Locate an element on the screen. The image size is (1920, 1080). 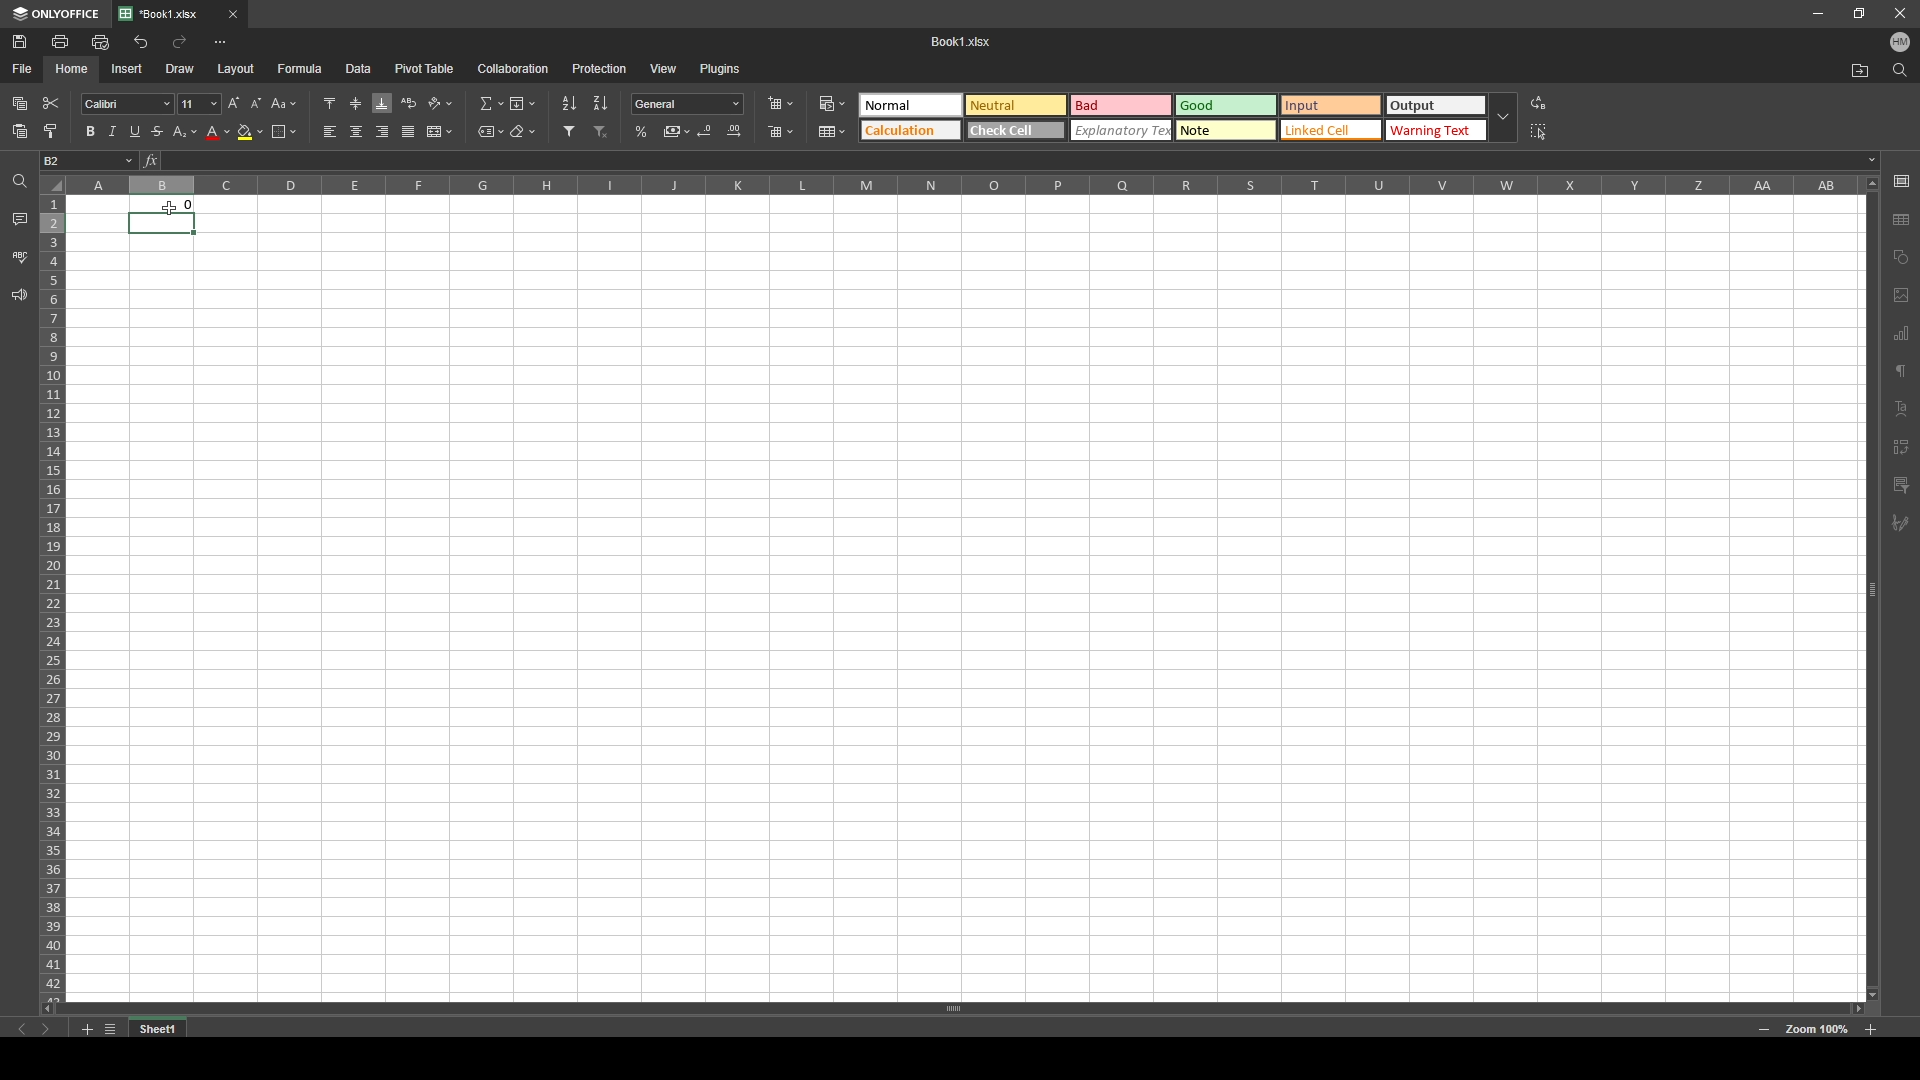
sort ascending is located at coordinates (570, 104).